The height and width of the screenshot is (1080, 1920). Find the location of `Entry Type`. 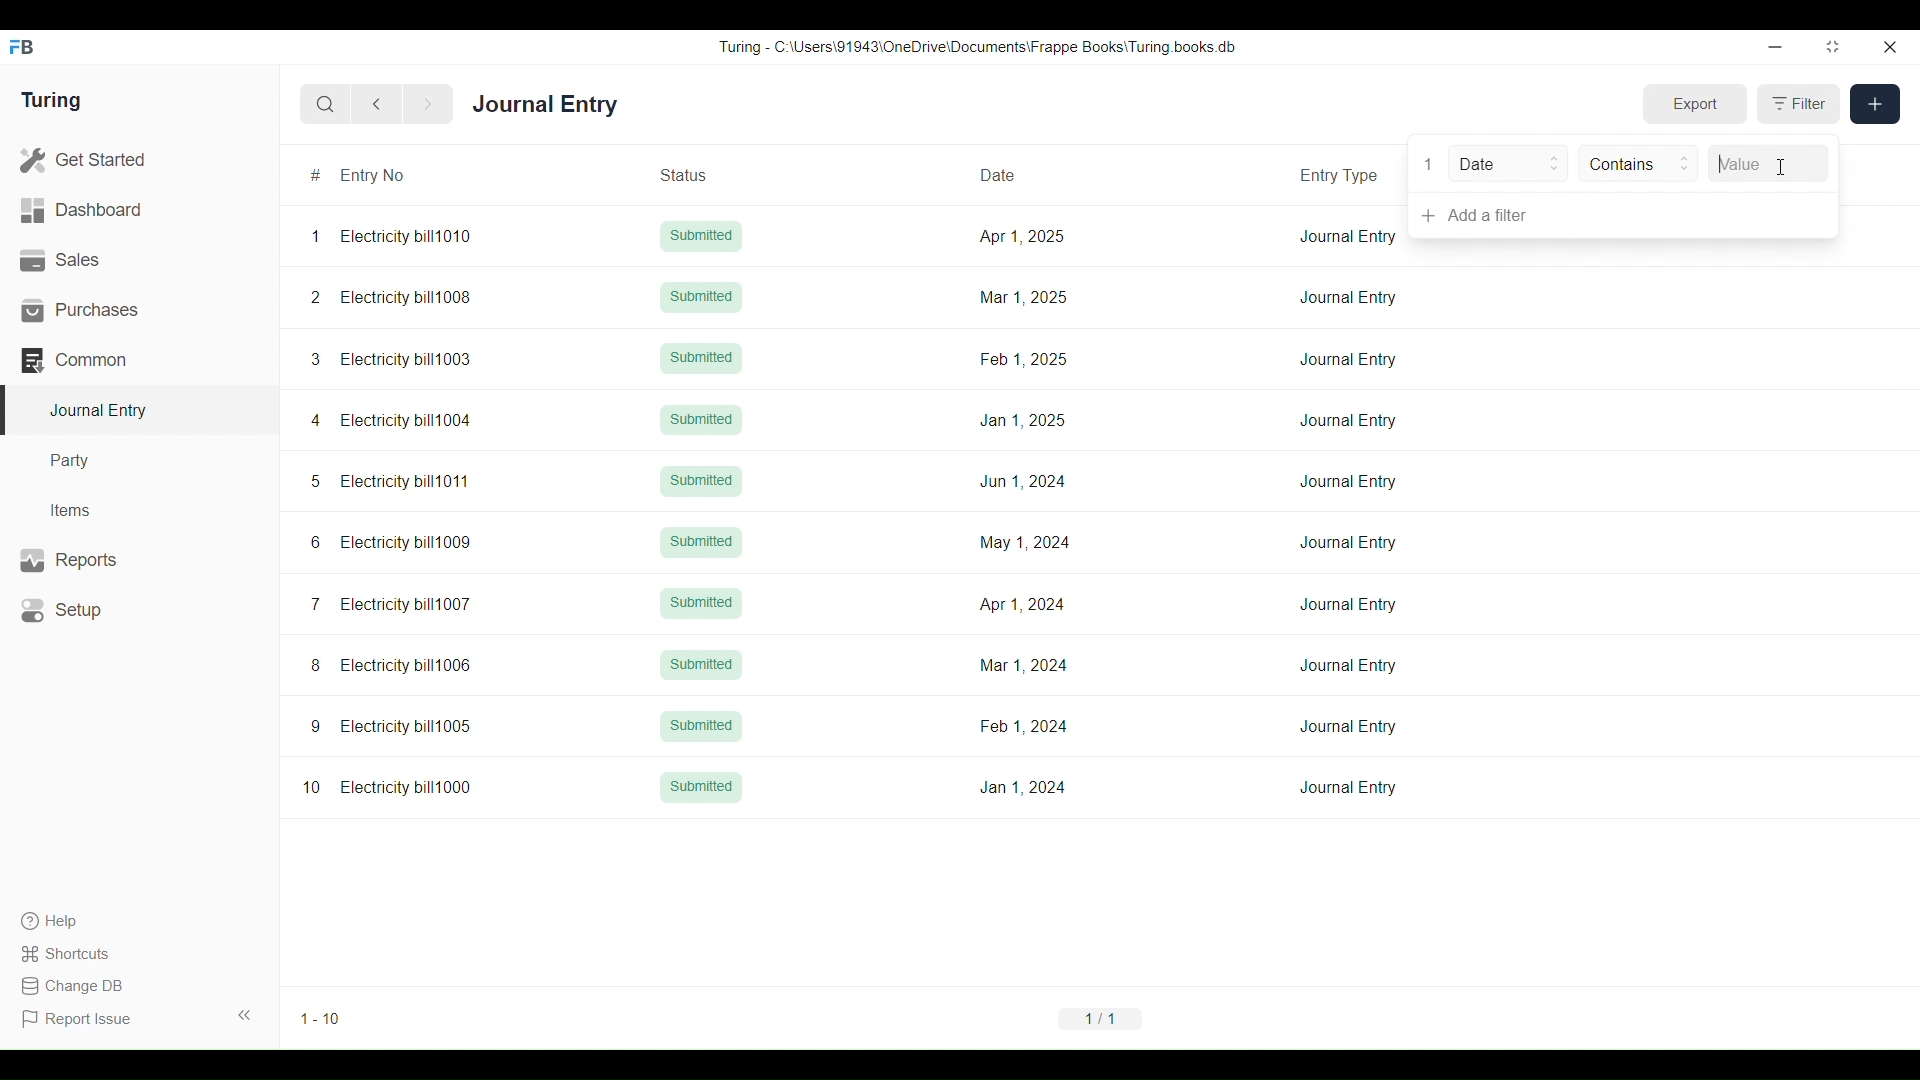

Entry Type is located at coordinates (1343, 173).